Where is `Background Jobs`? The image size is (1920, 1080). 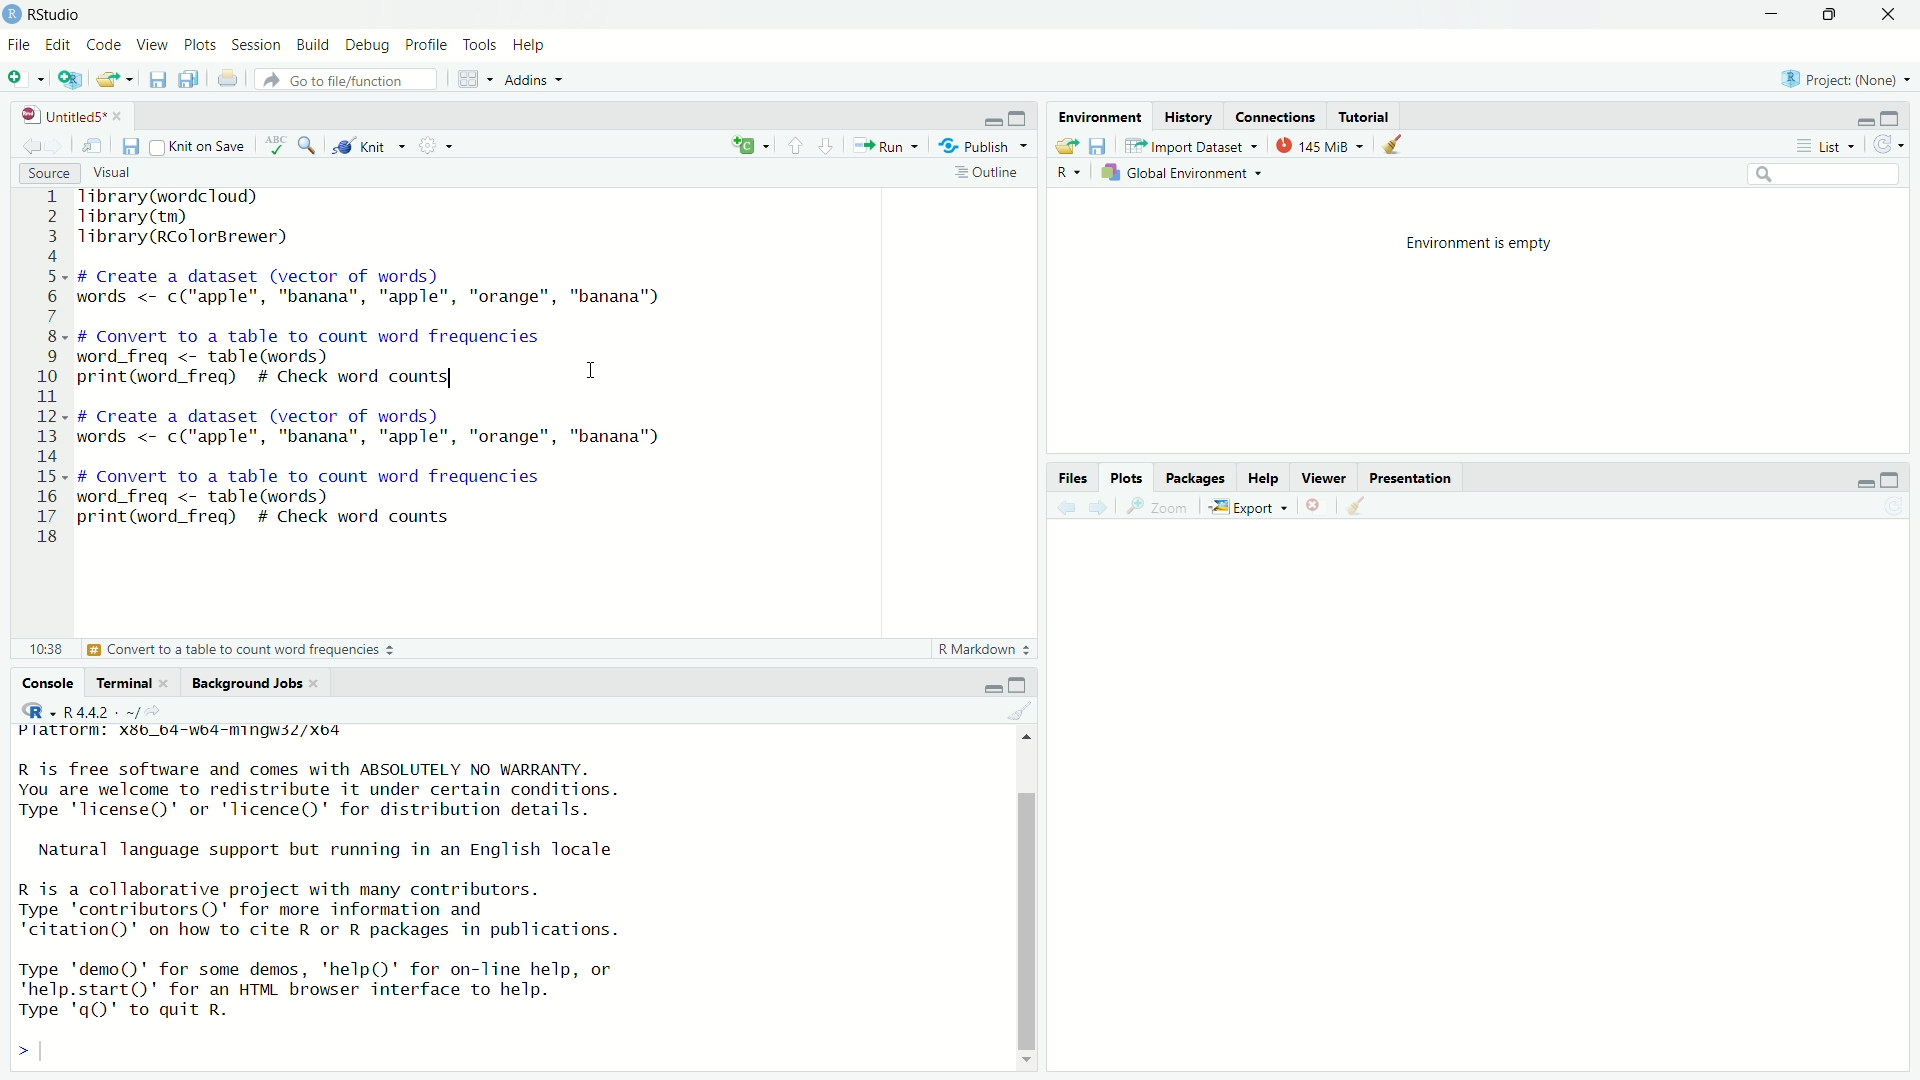
Background Jobs is located at coordinates (257, 682).